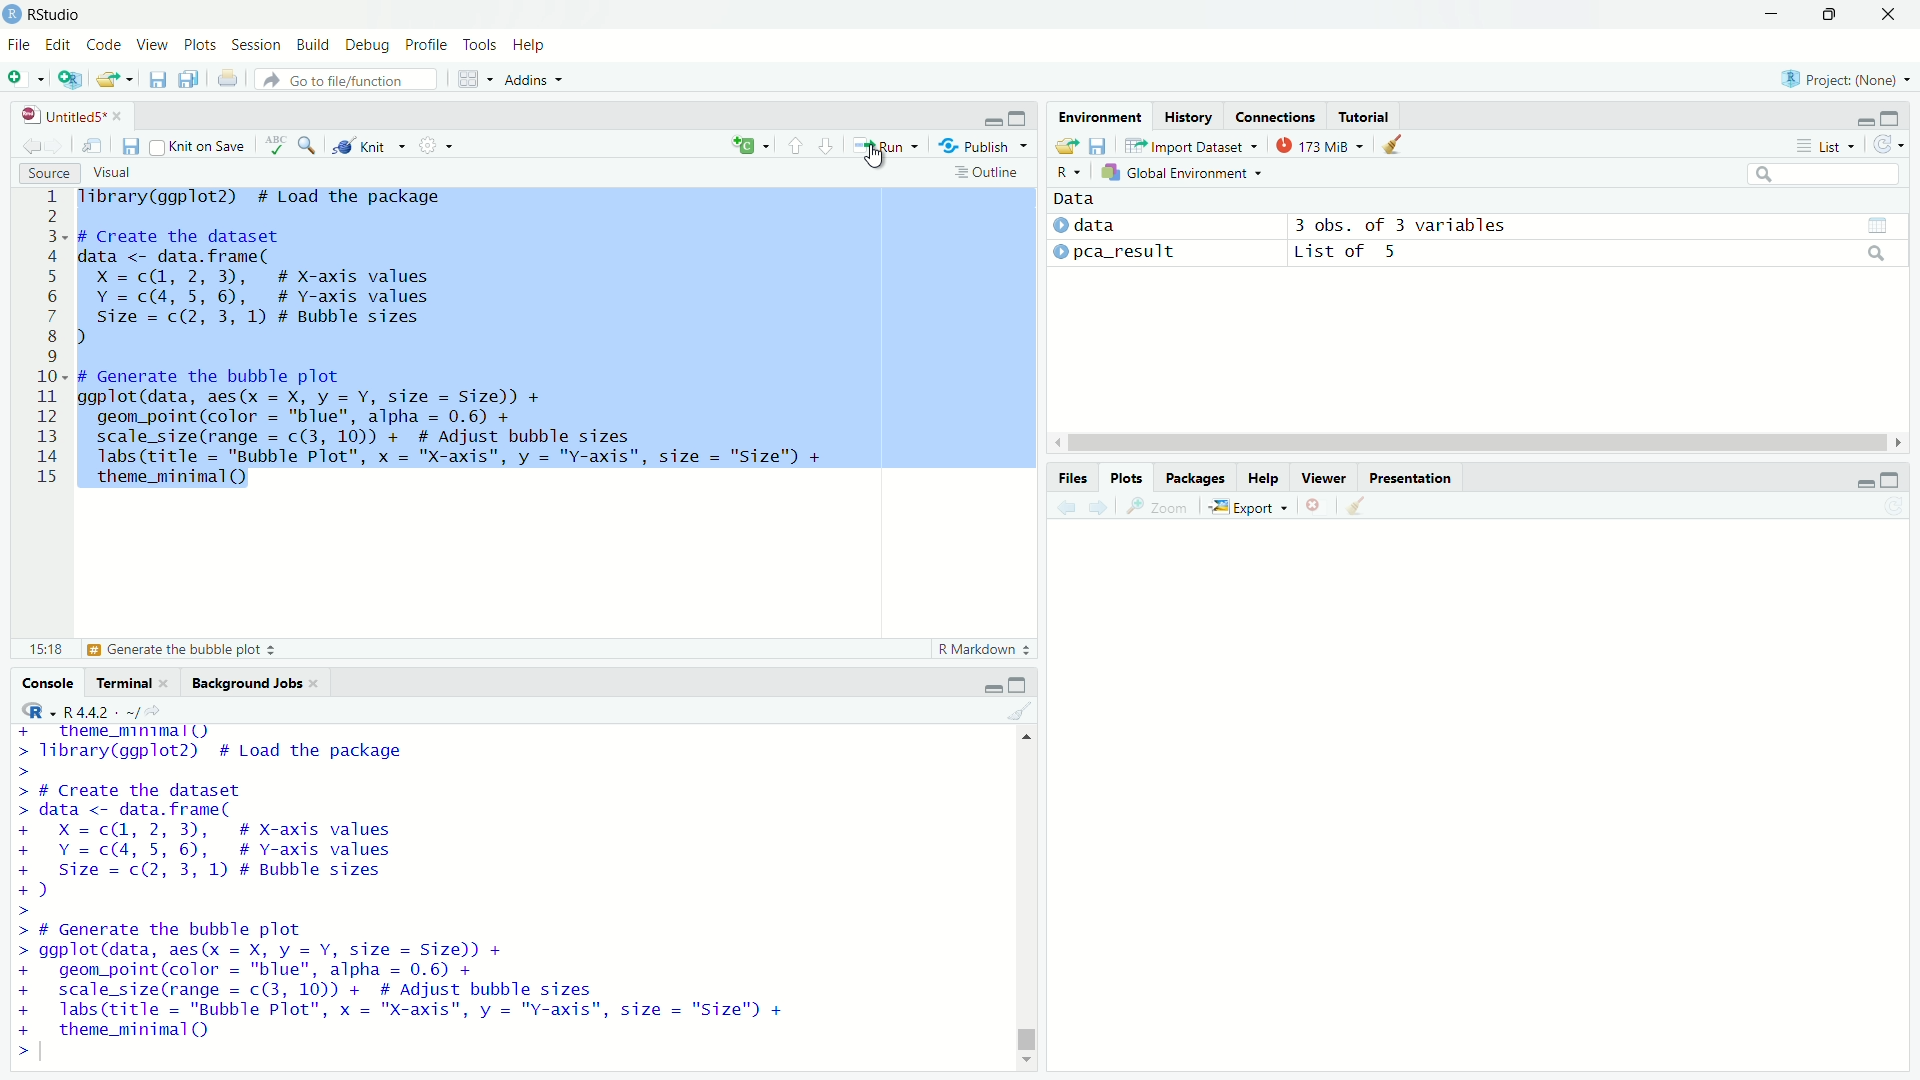  Describe the element at coordinates (796, 145) in the screenshot. I see `go to previous section` at that location.